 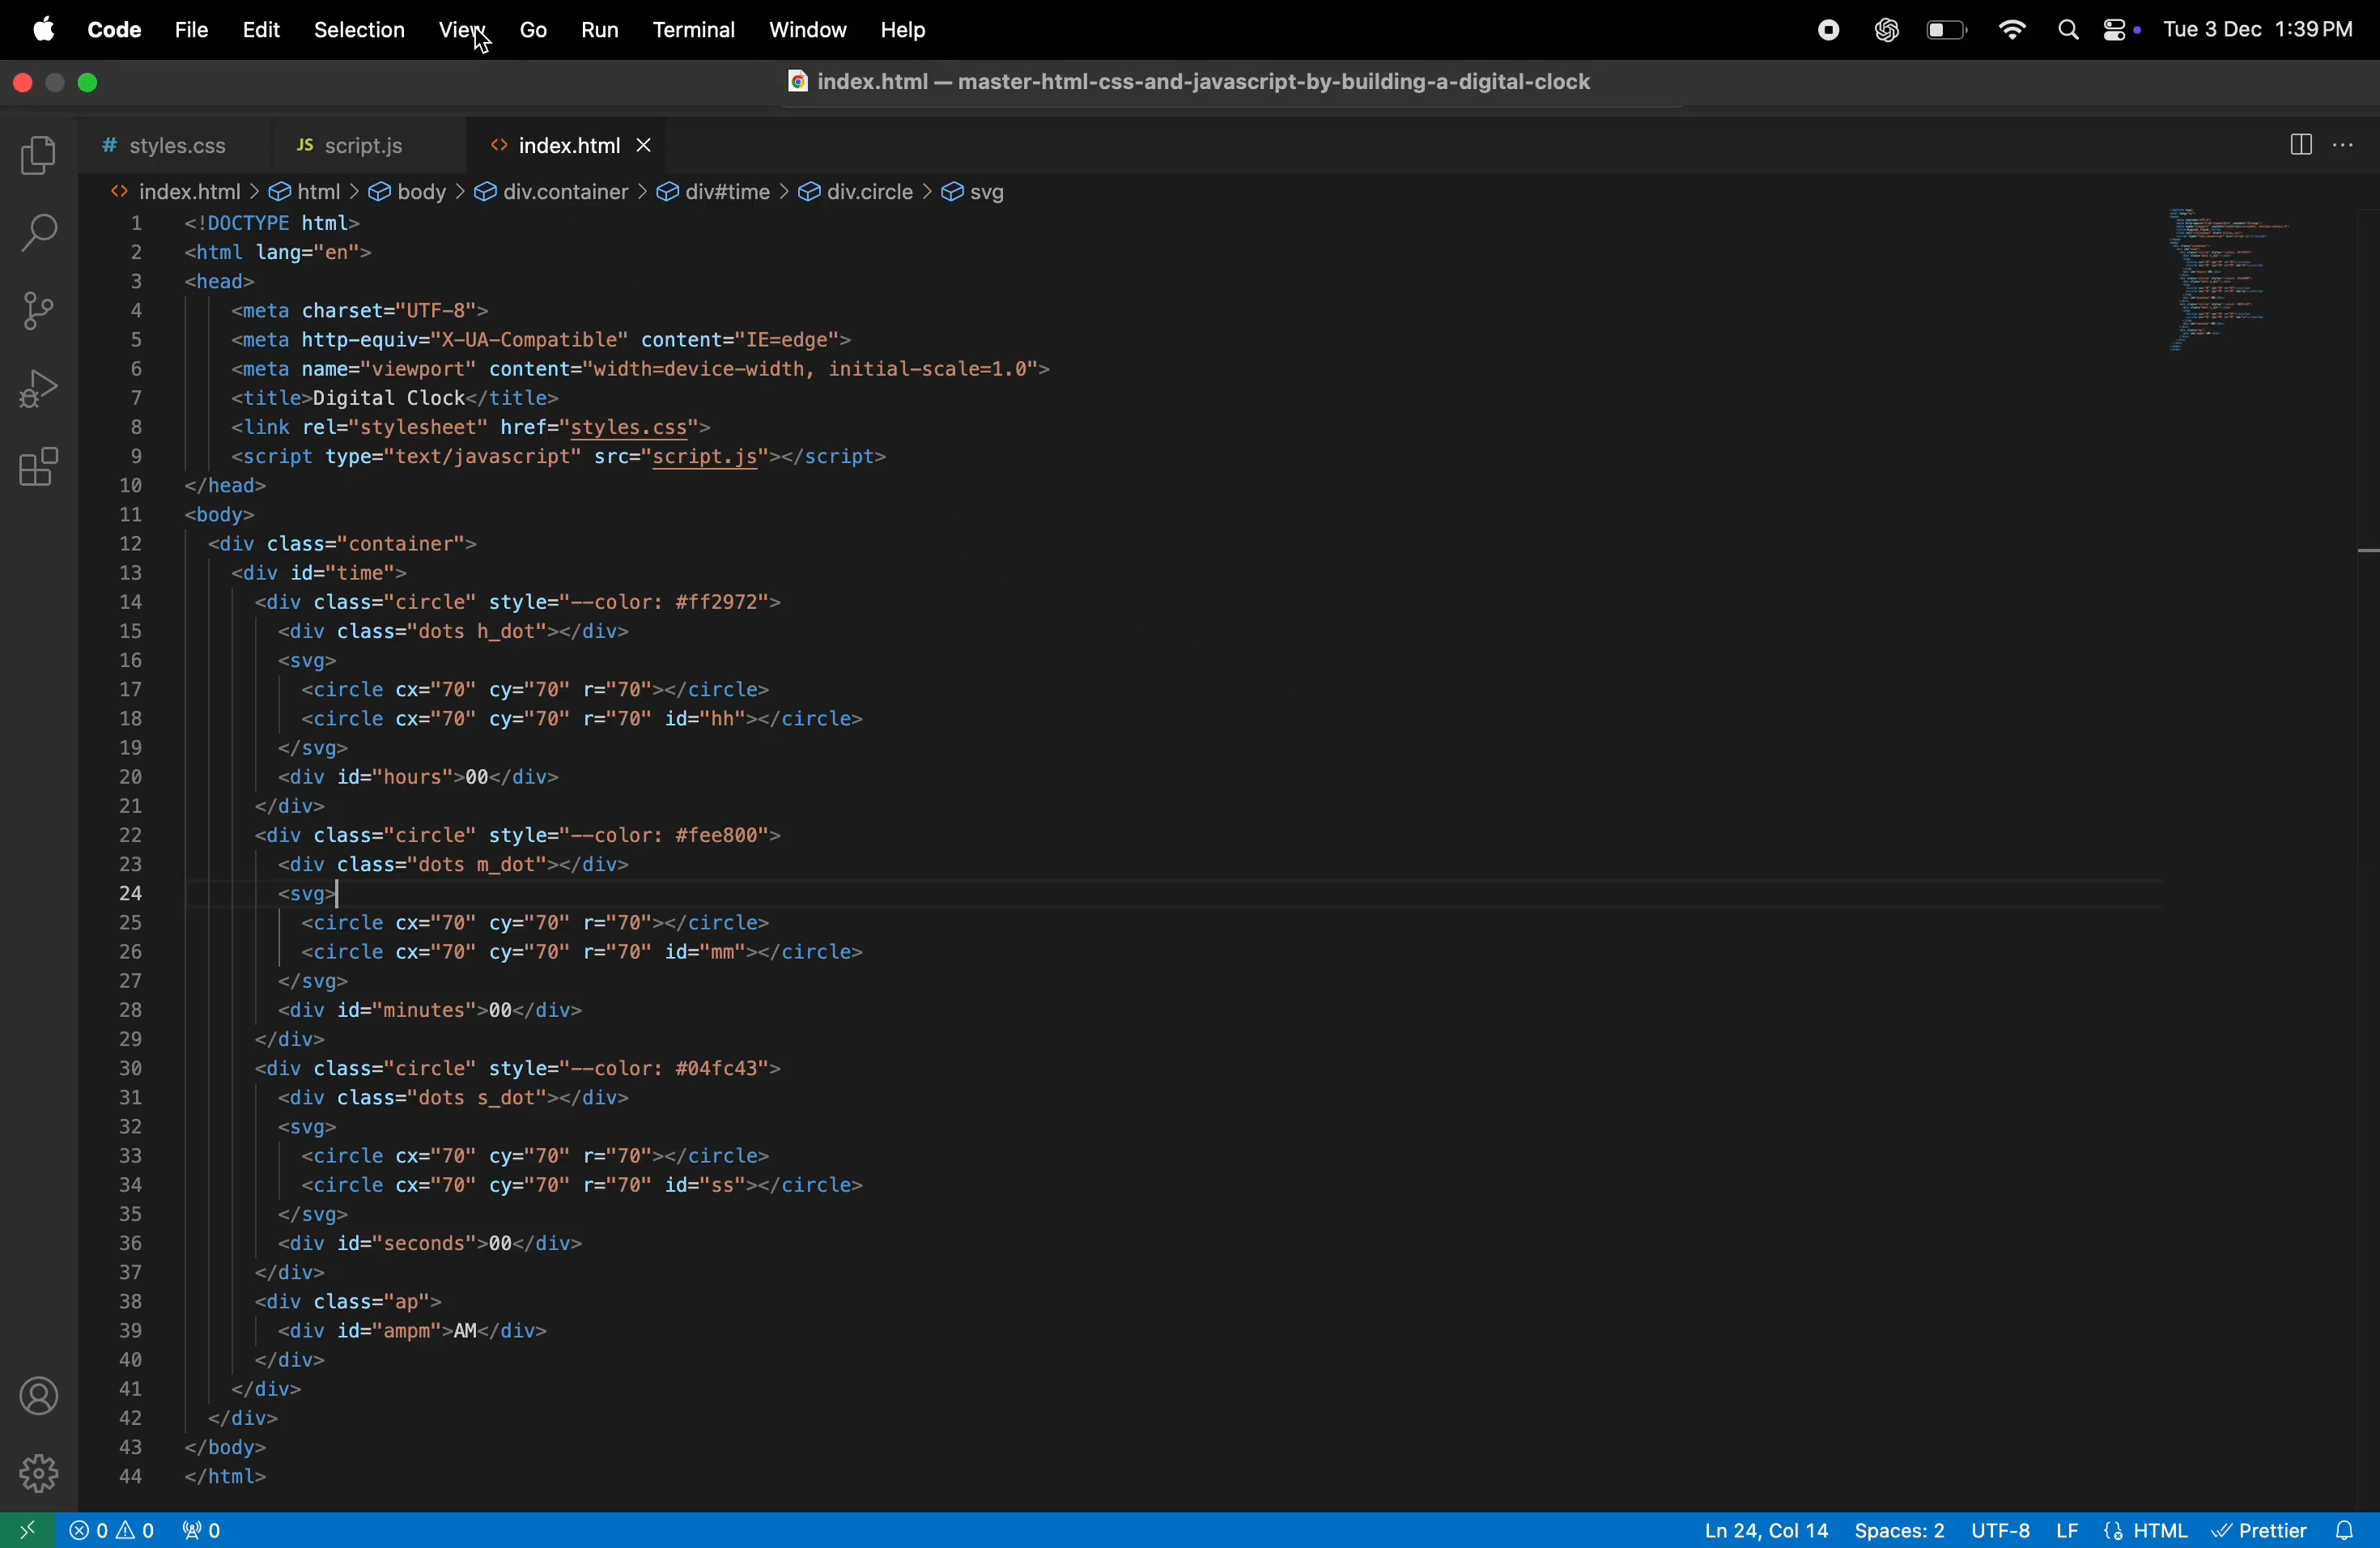 What do you see at coordinates (179, 138) in the screenshot?
I see `style .css` at bounding box center [179, 138].